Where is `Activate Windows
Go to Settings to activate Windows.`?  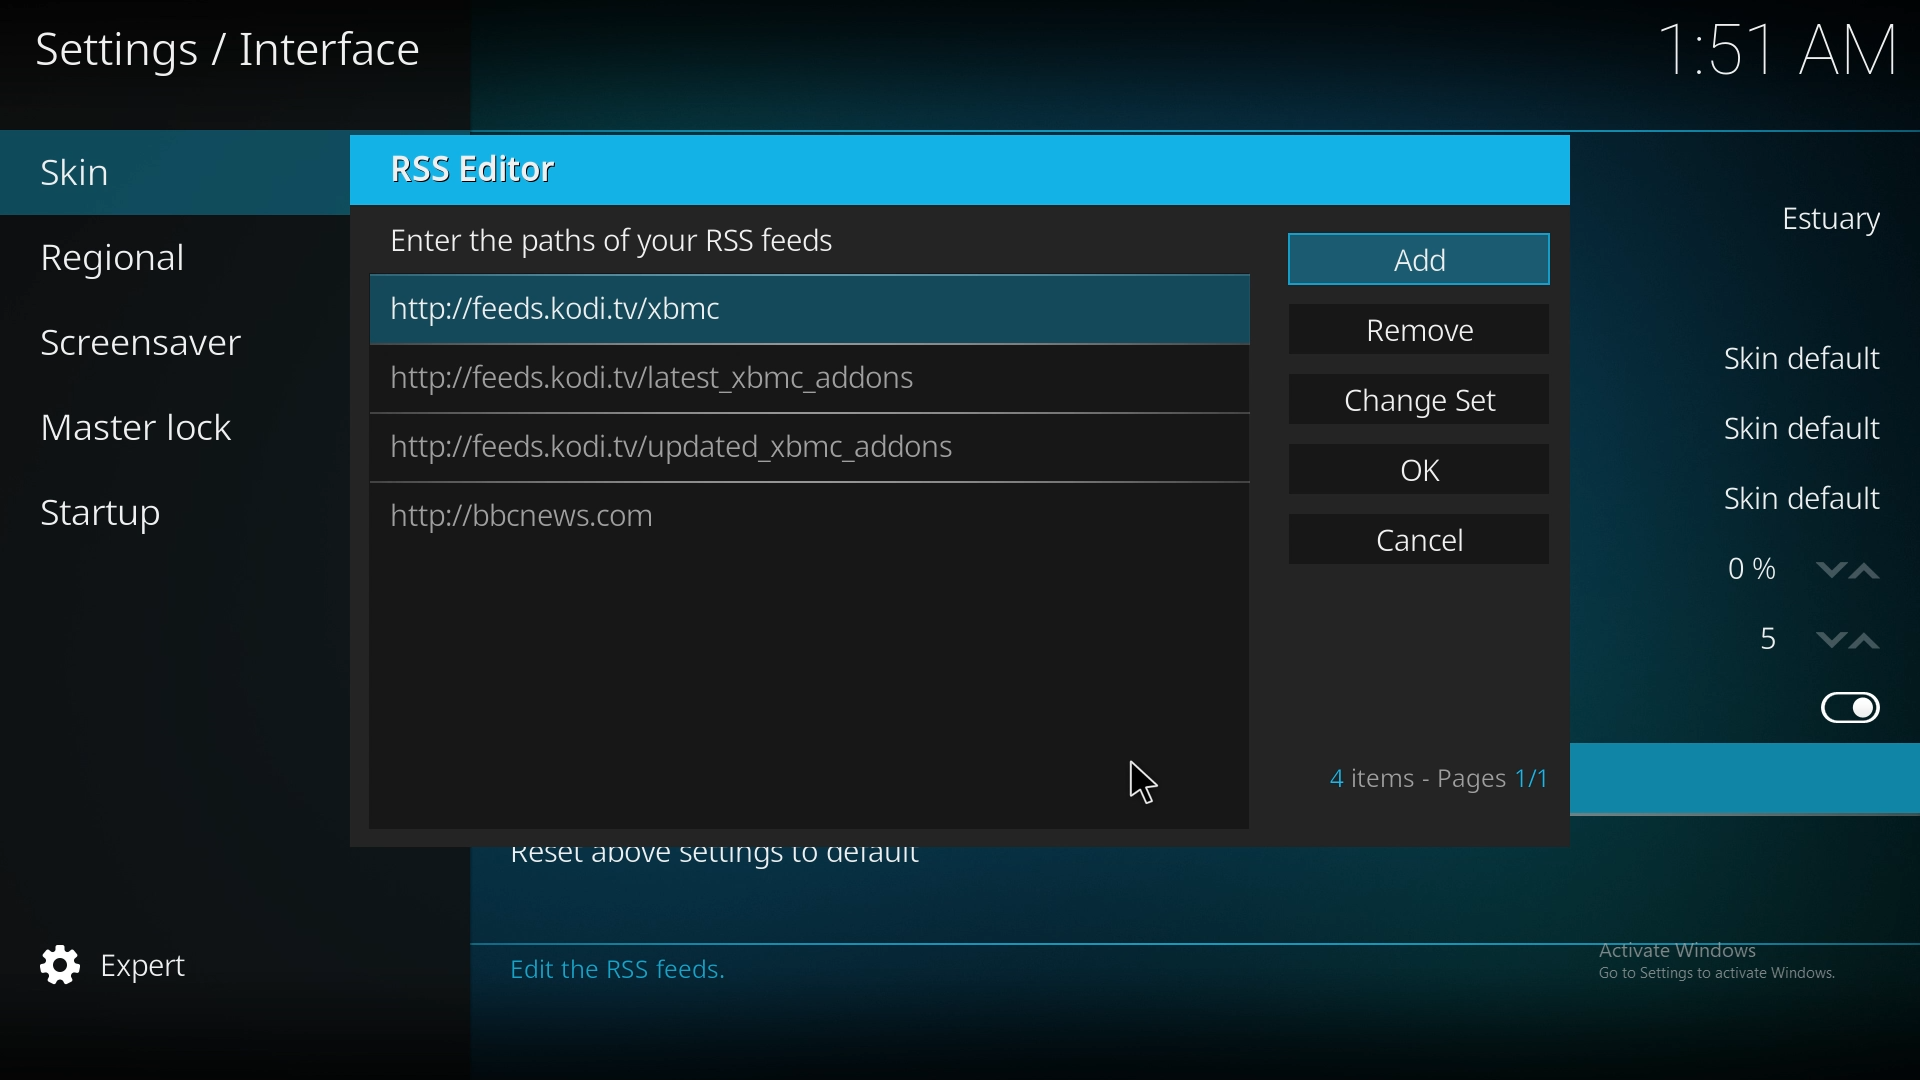
Activate Windows
Go to Settings to activate Windows. is located at coordinates (1724, 961).